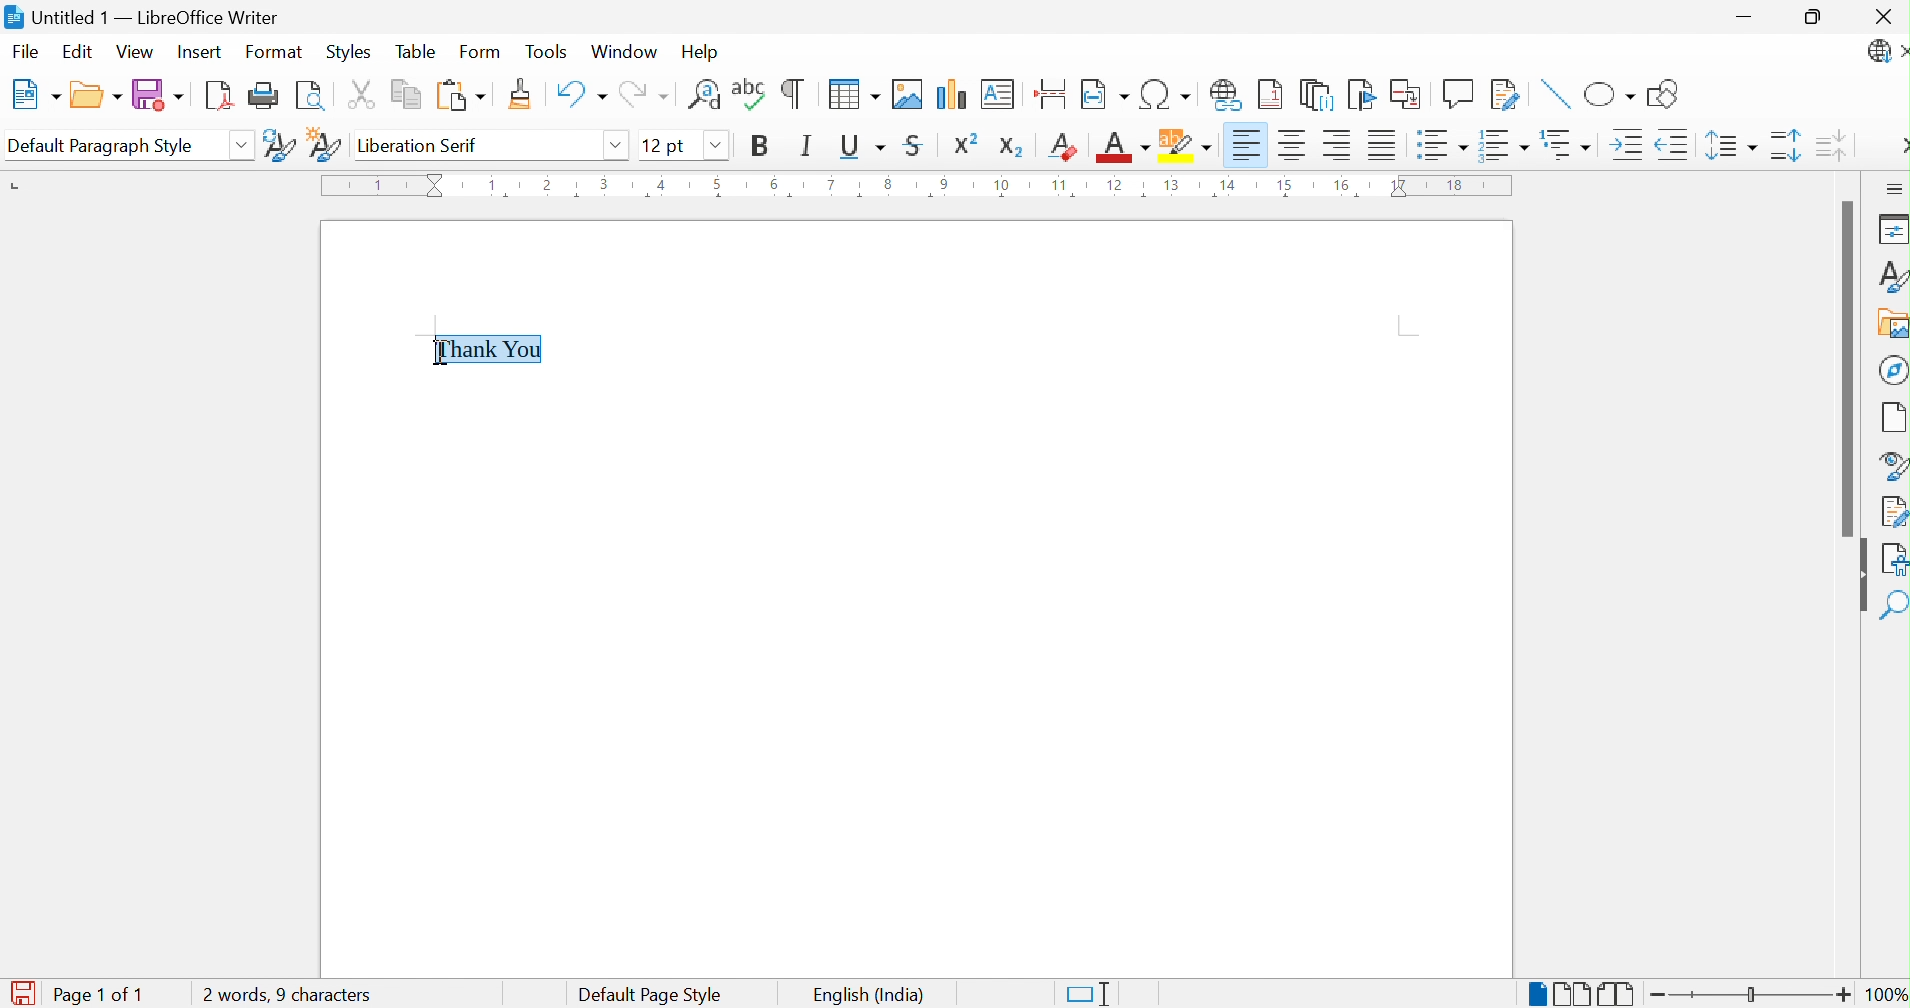  What do you see at coordinates (1886, 54) in the screenshot?
I see `LibreOffice Update Available` at bounding box center [1886, 54].